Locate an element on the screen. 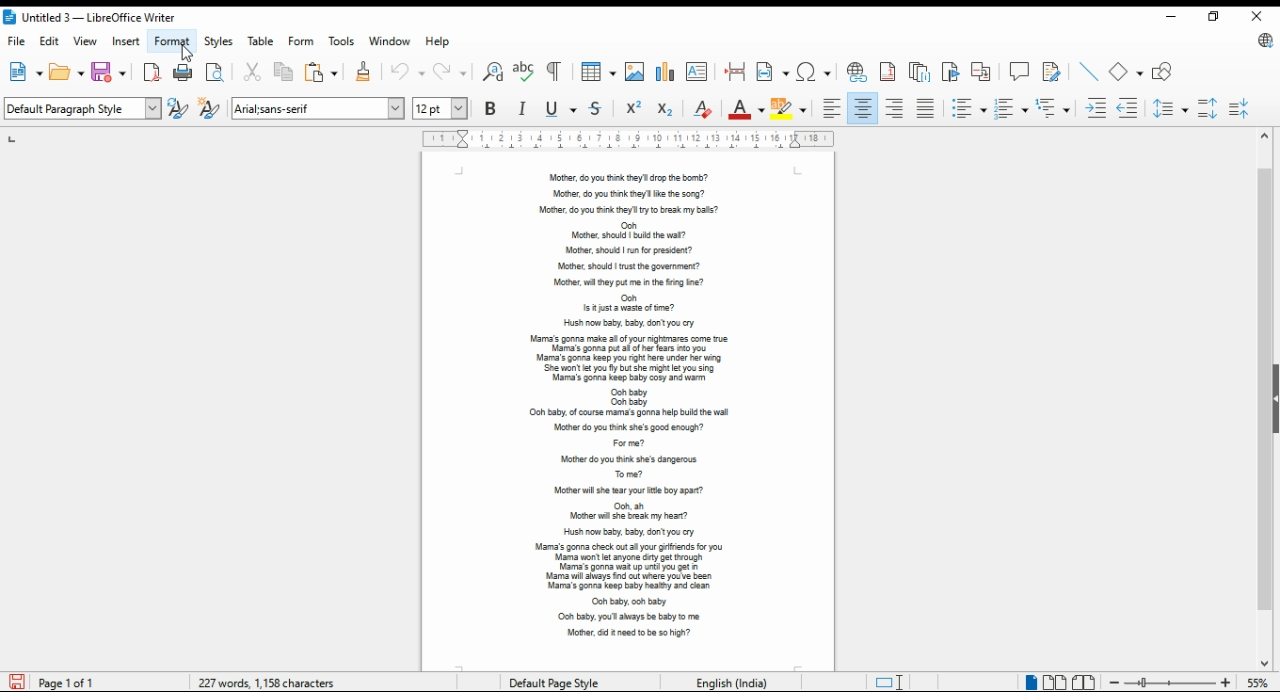 Image resolution: width=1280 pixels, height=692 pixels. select outline format is located at coordinates (1052, 107).